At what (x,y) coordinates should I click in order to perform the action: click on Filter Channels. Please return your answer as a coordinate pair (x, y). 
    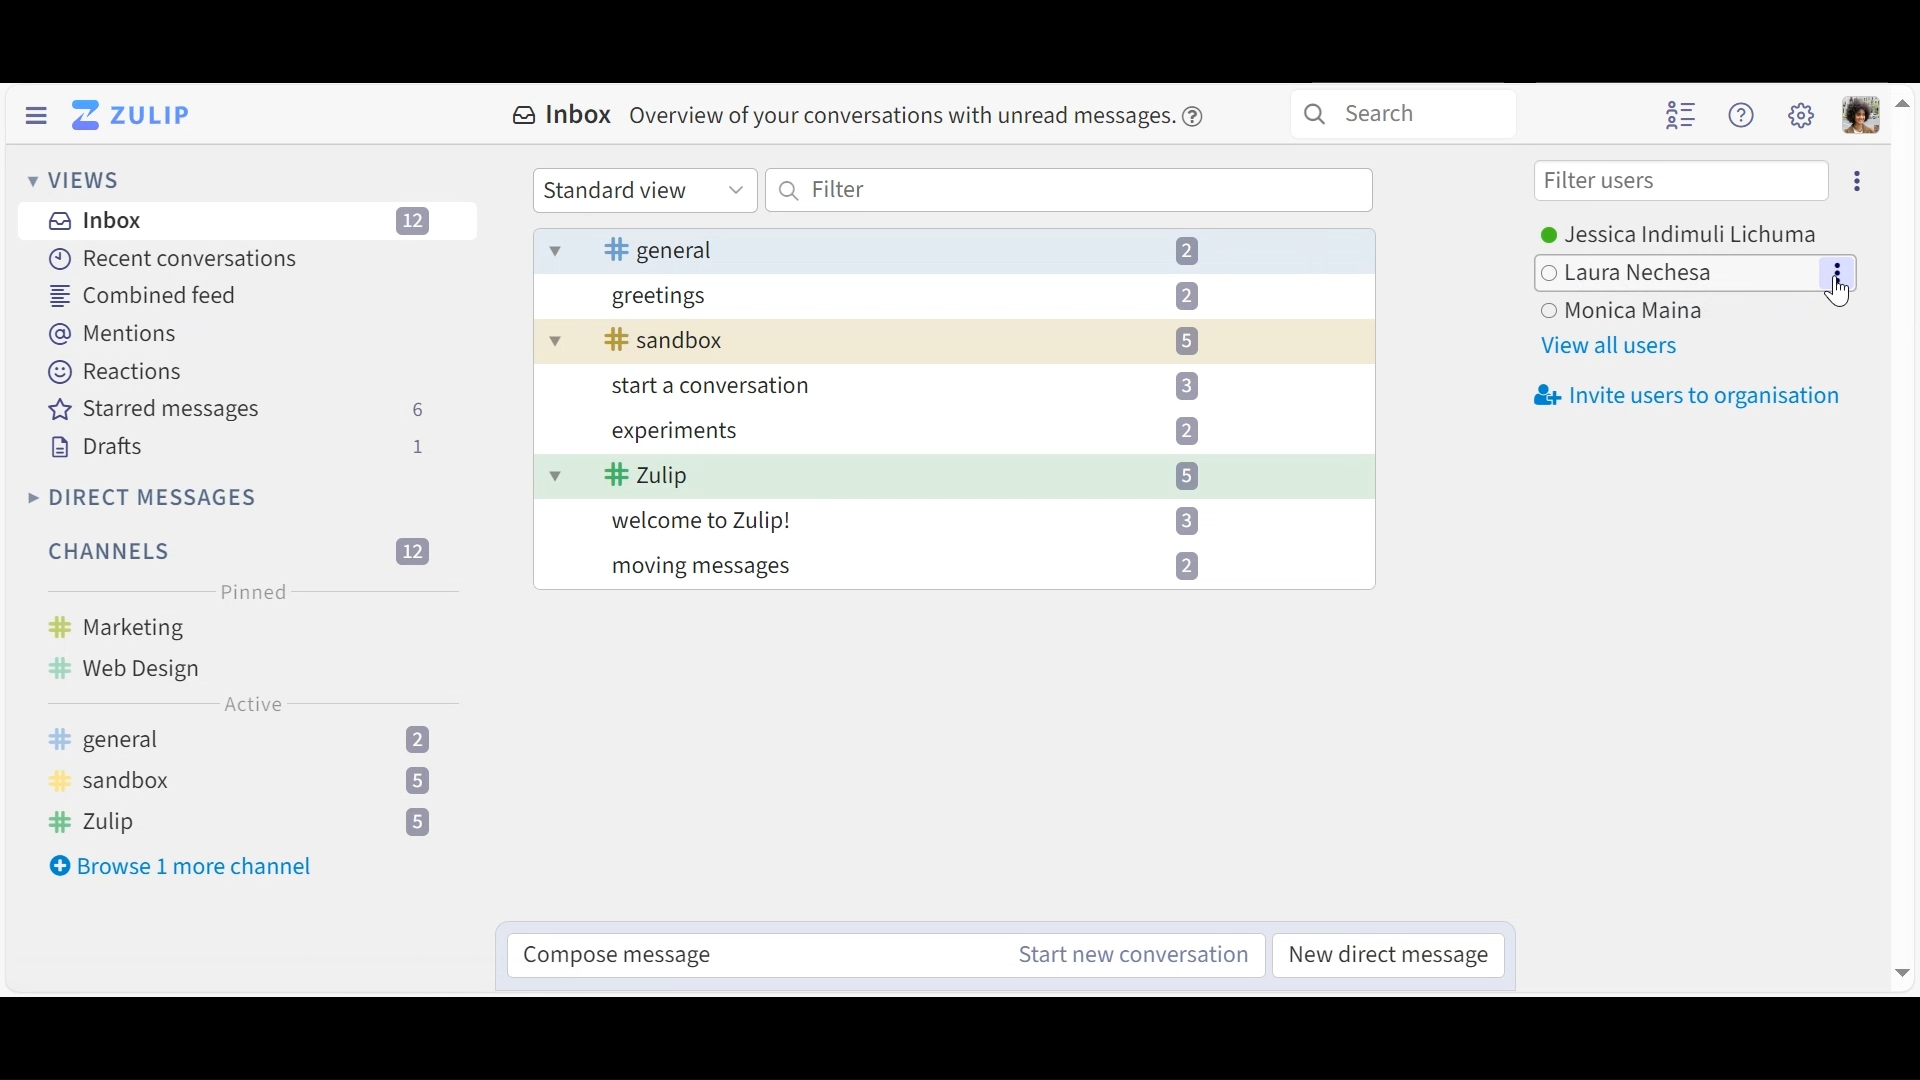
    Looking at the image, I should click on (238, 553).